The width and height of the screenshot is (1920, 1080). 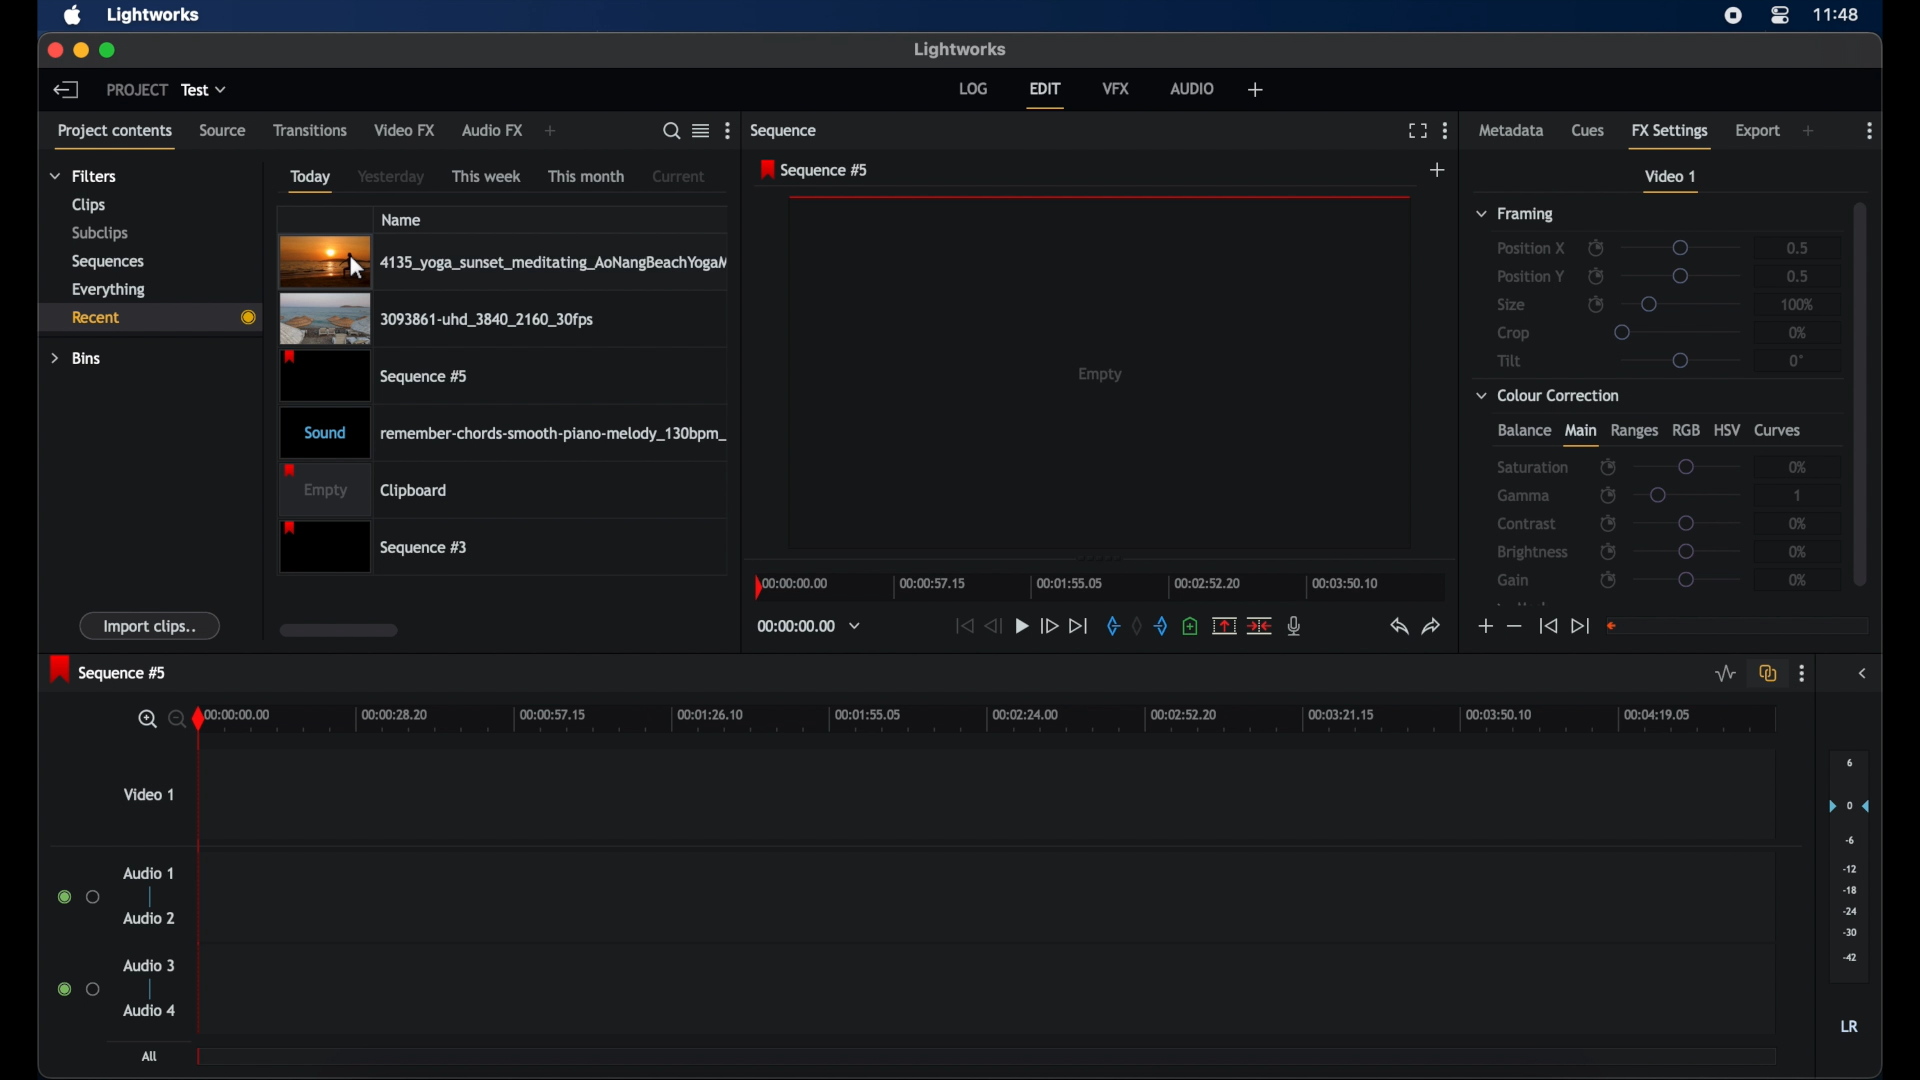 I want to click on video fx, so click(x=406, y=130).